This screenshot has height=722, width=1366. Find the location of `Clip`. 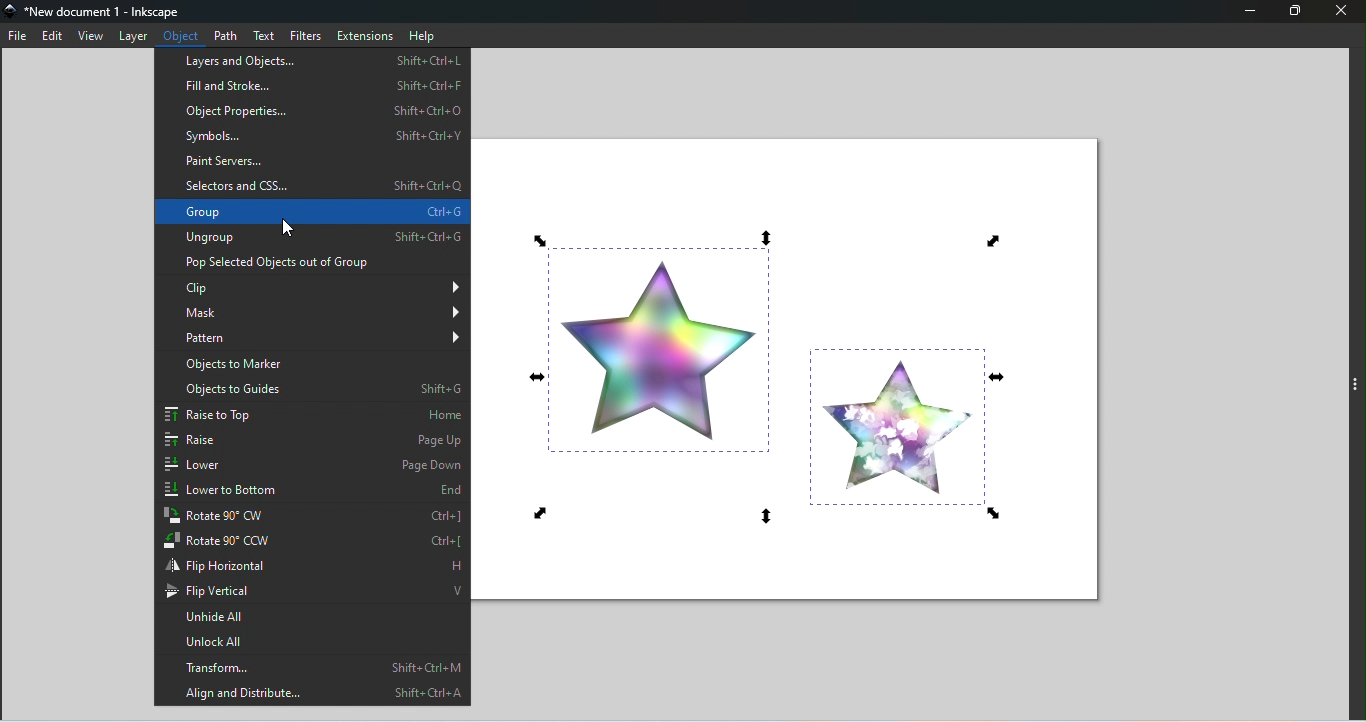

Clip is located at coordinates (314, 288).